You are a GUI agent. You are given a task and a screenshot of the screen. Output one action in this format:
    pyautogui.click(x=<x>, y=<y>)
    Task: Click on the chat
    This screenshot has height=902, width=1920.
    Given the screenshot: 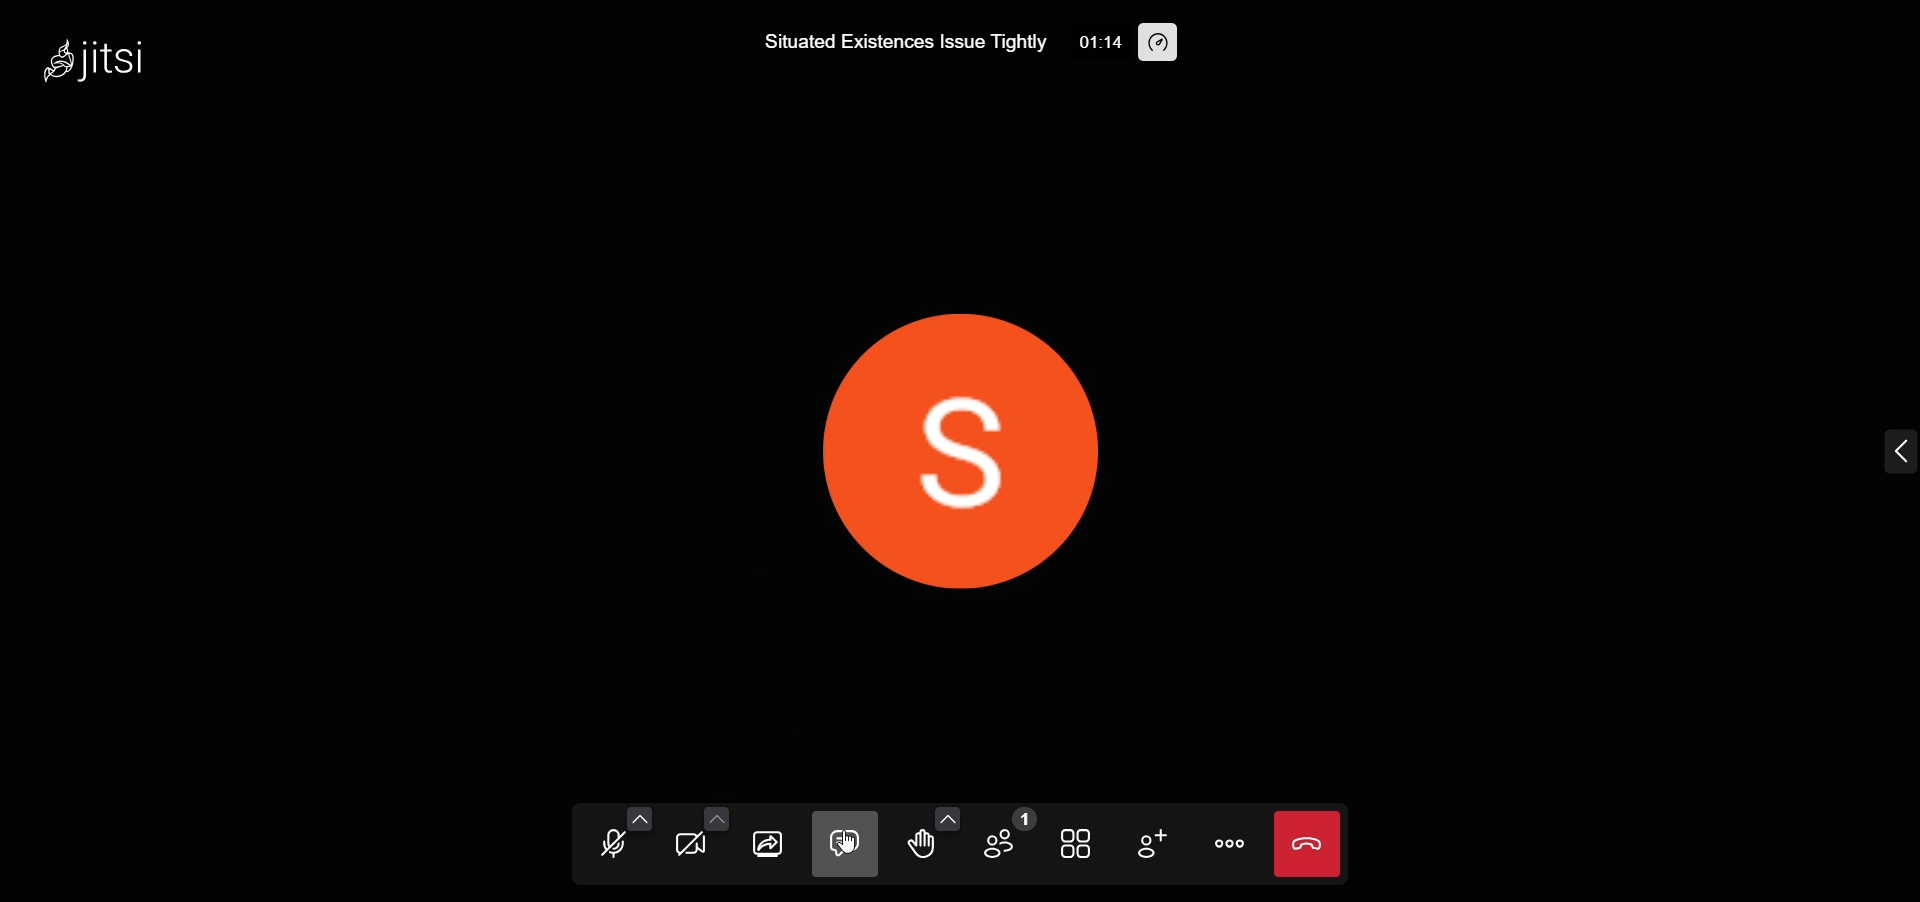 What is the action you would take?
    pyautogui.click(x=845, y=845)
    